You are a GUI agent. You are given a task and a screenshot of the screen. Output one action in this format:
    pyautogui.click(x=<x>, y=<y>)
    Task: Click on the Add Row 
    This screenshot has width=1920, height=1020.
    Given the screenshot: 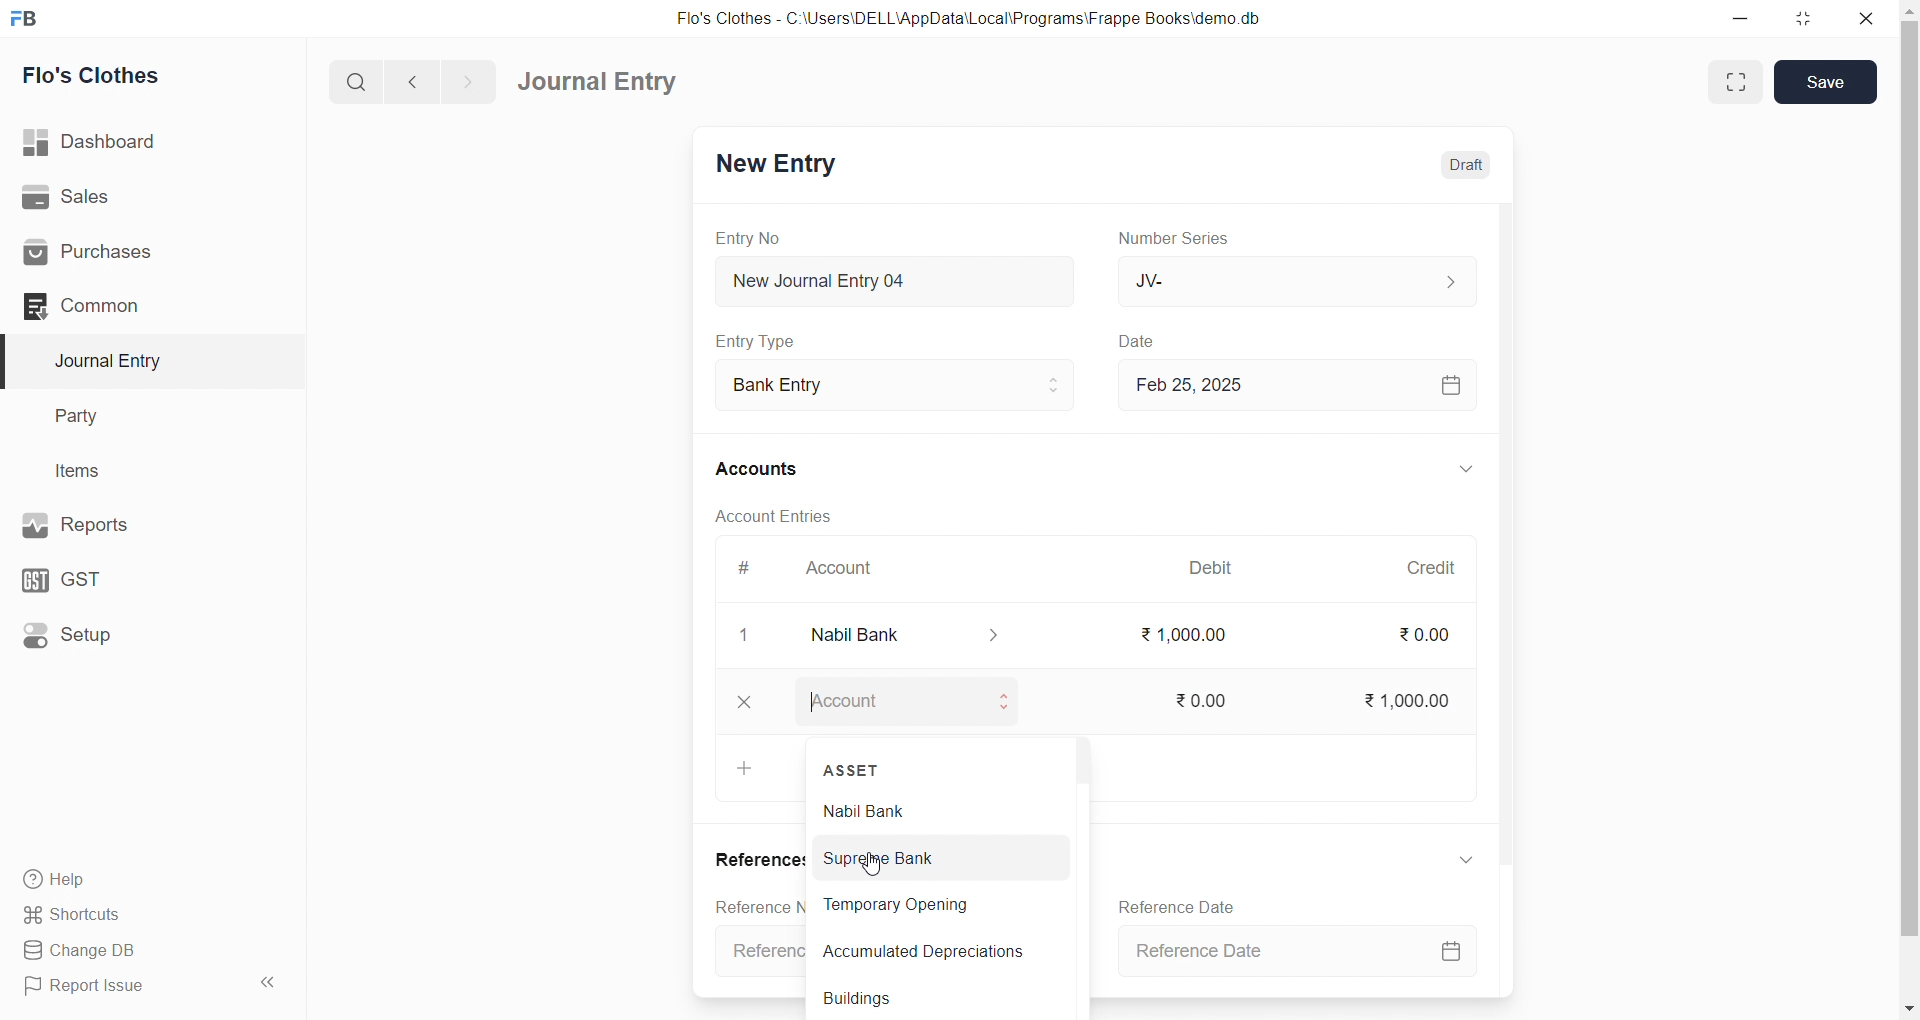 What is the action you would take?
    pyautogui.click(x=748, y=702)
    